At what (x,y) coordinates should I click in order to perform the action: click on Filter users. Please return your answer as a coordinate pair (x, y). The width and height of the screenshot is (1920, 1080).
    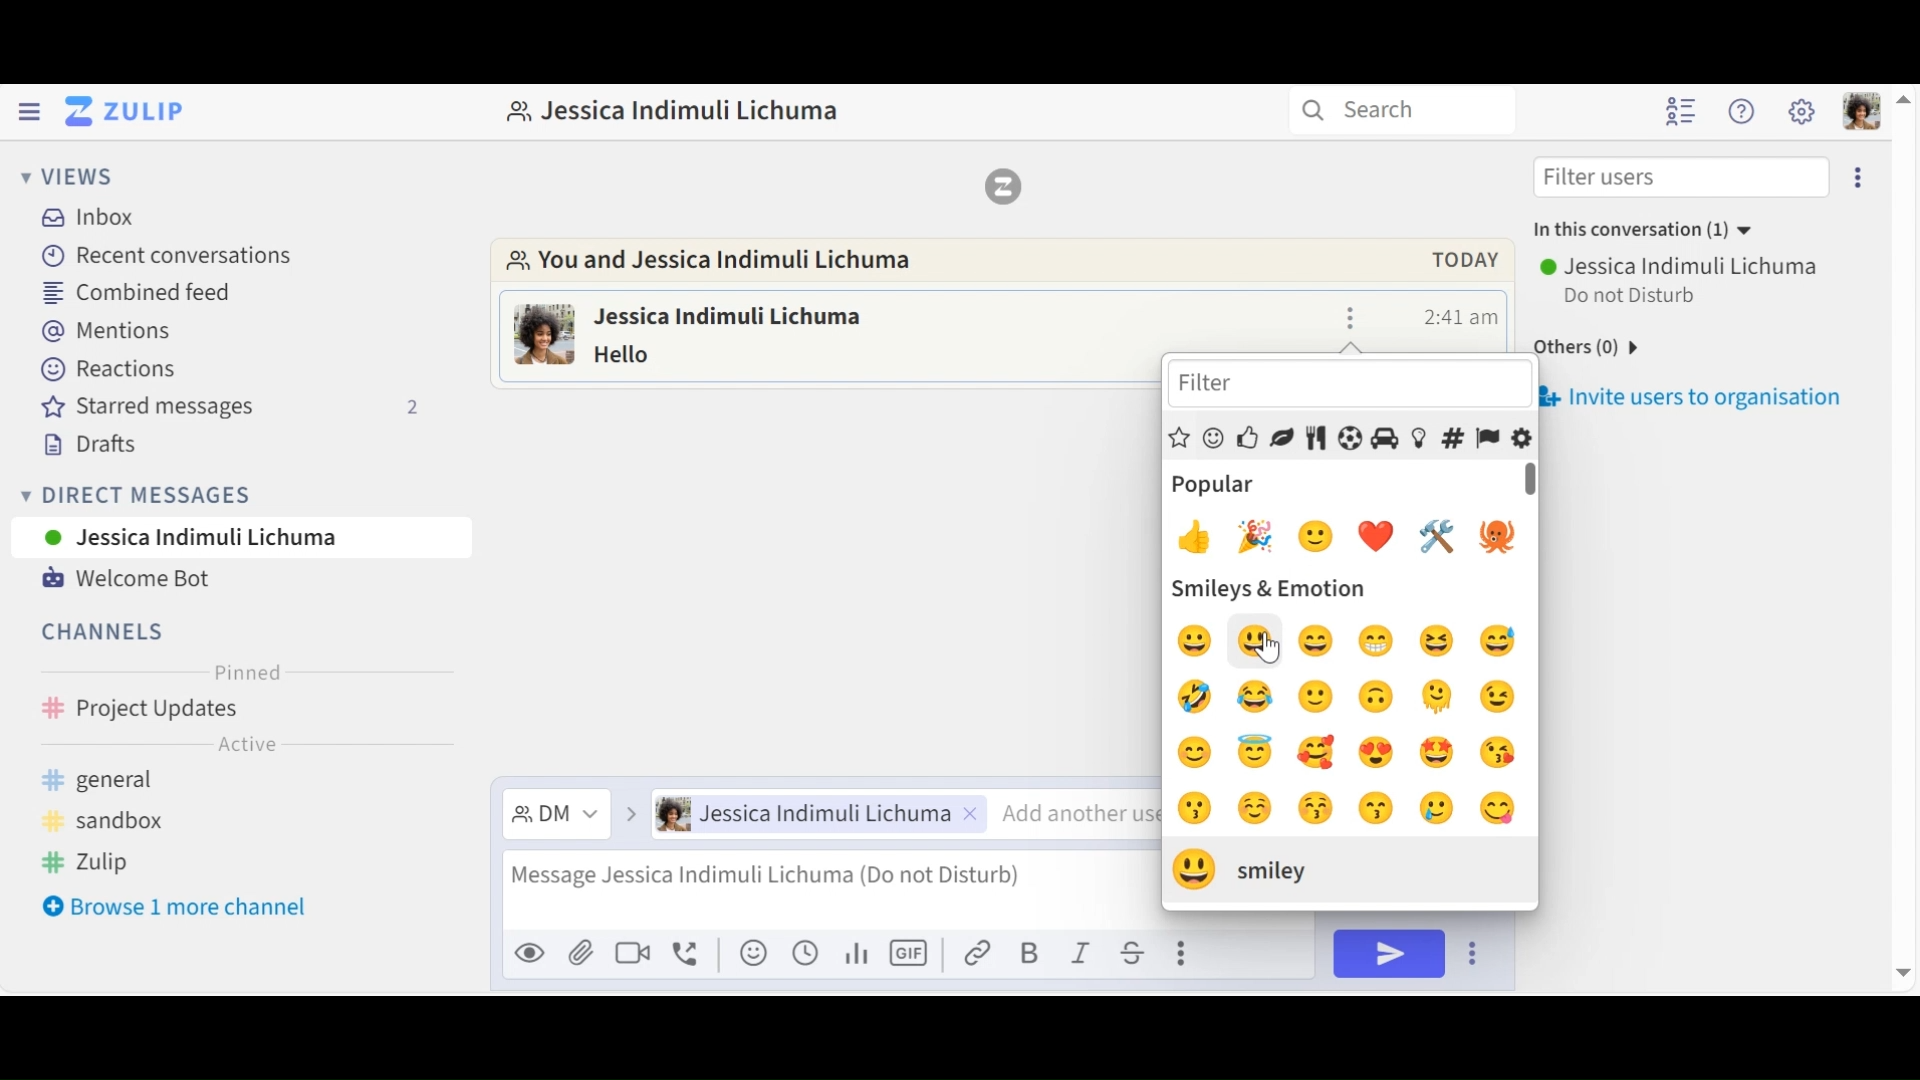
    Looking at the image, I should click on (1682, 175).